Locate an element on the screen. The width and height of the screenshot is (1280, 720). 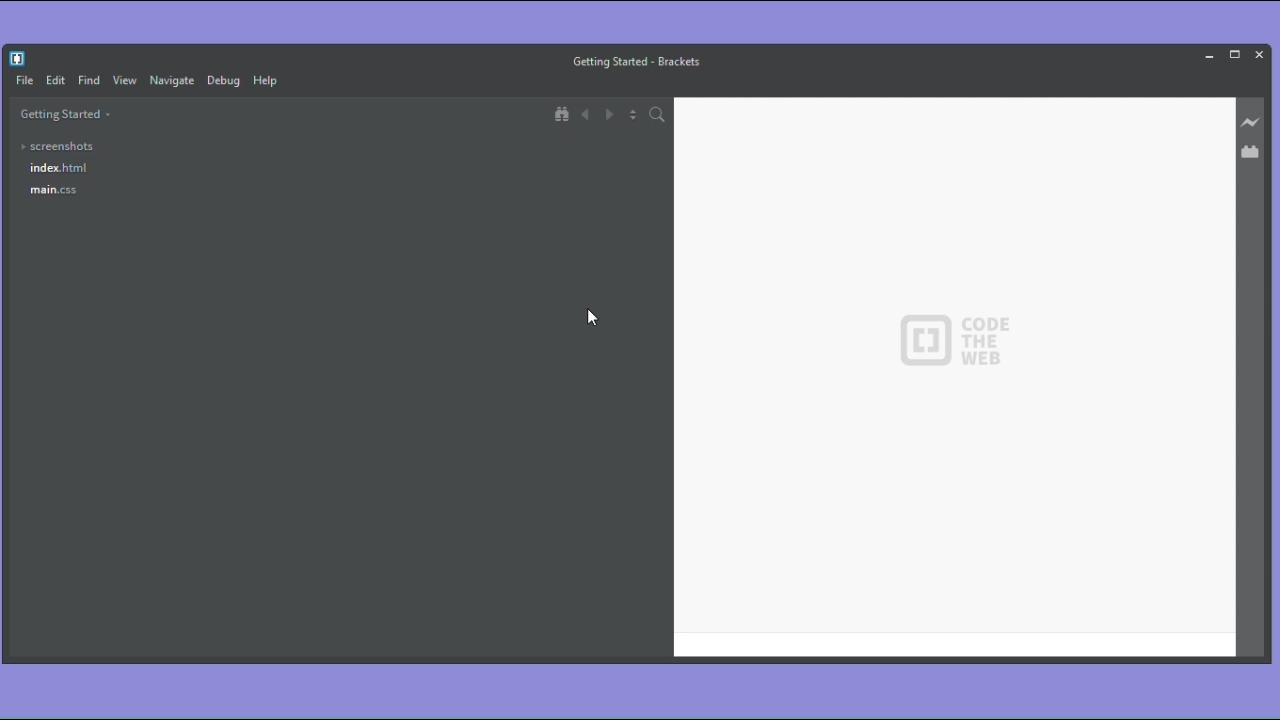
Navigate forward is located at coordinates (611, 116).